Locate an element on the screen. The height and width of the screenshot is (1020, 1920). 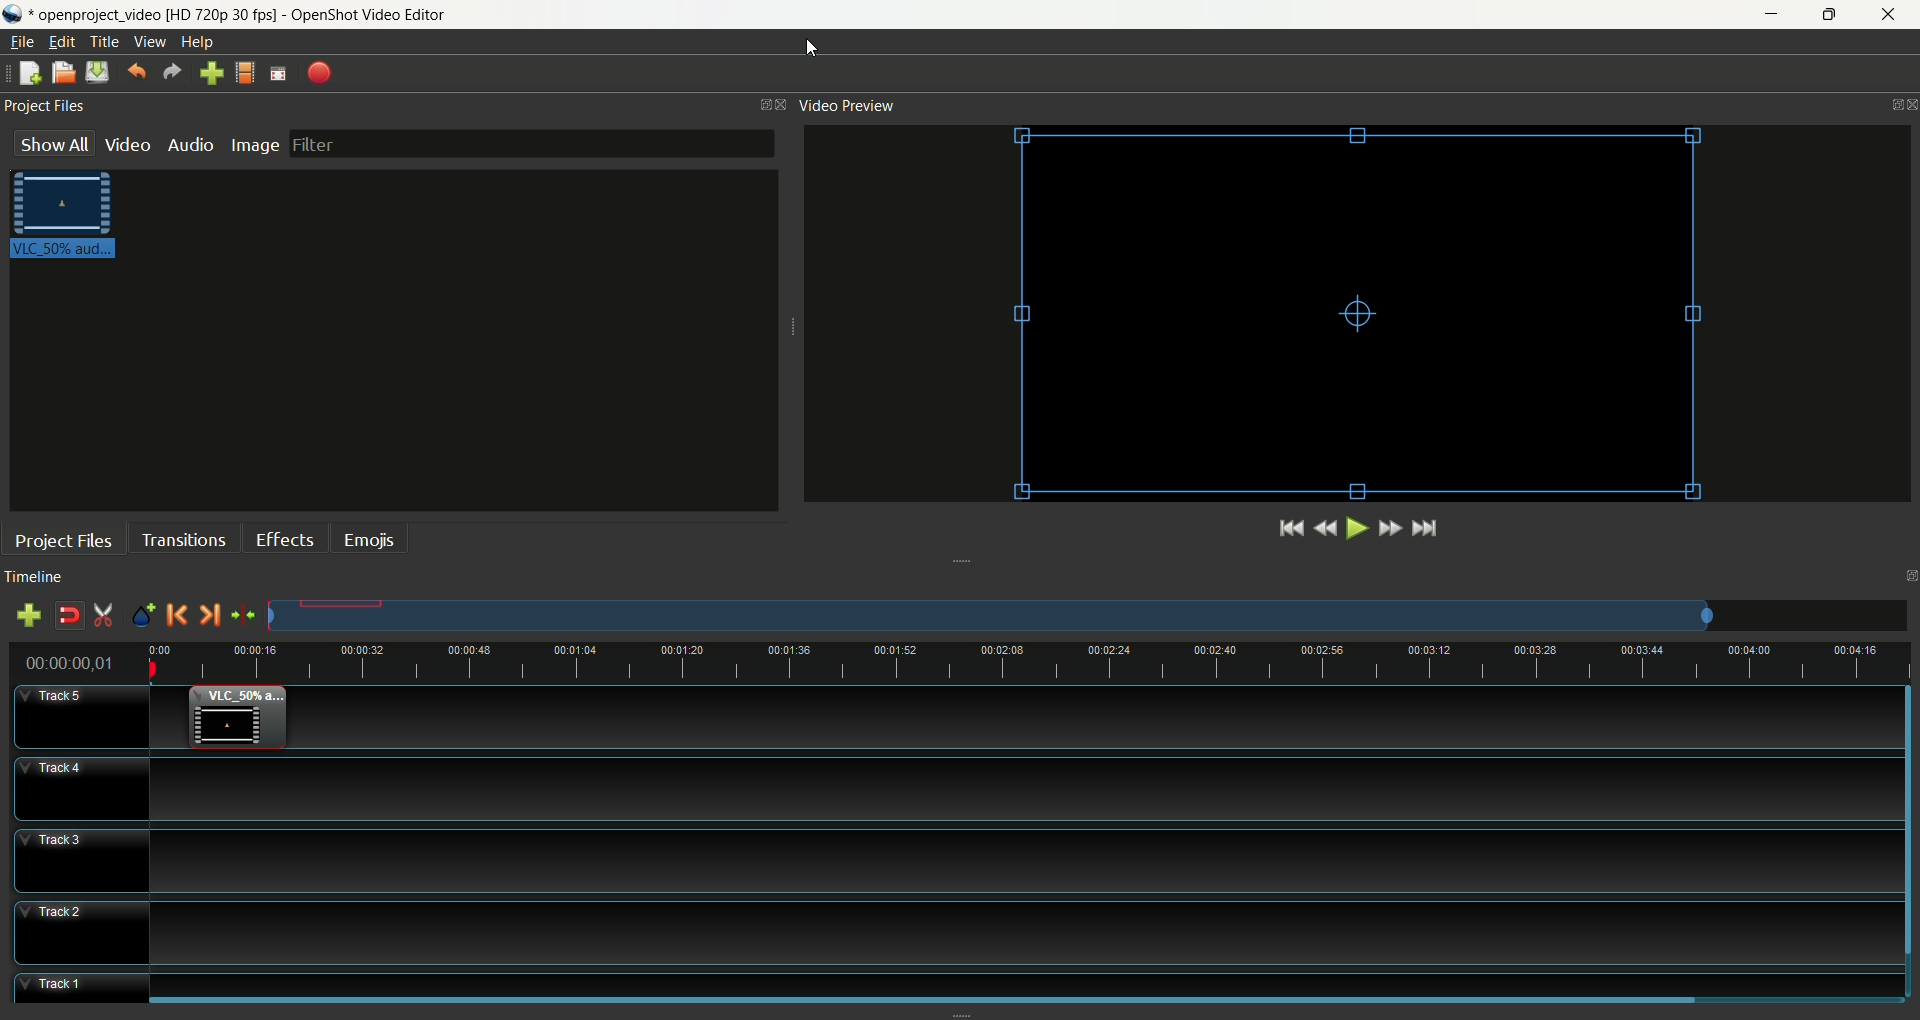
video clip is located at coordinates (62, 220).